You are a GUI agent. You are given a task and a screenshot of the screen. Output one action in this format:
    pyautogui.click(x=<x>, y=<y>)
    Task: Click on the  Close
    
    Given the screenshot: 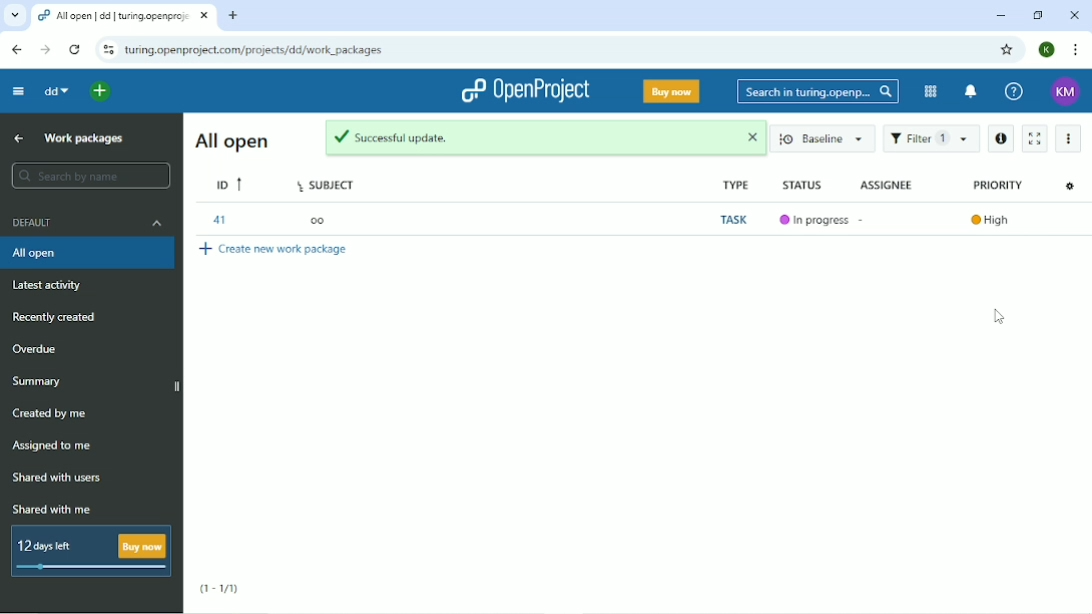 What is the action you would take?
    pyautogui.click(x=1075, y=14)
    